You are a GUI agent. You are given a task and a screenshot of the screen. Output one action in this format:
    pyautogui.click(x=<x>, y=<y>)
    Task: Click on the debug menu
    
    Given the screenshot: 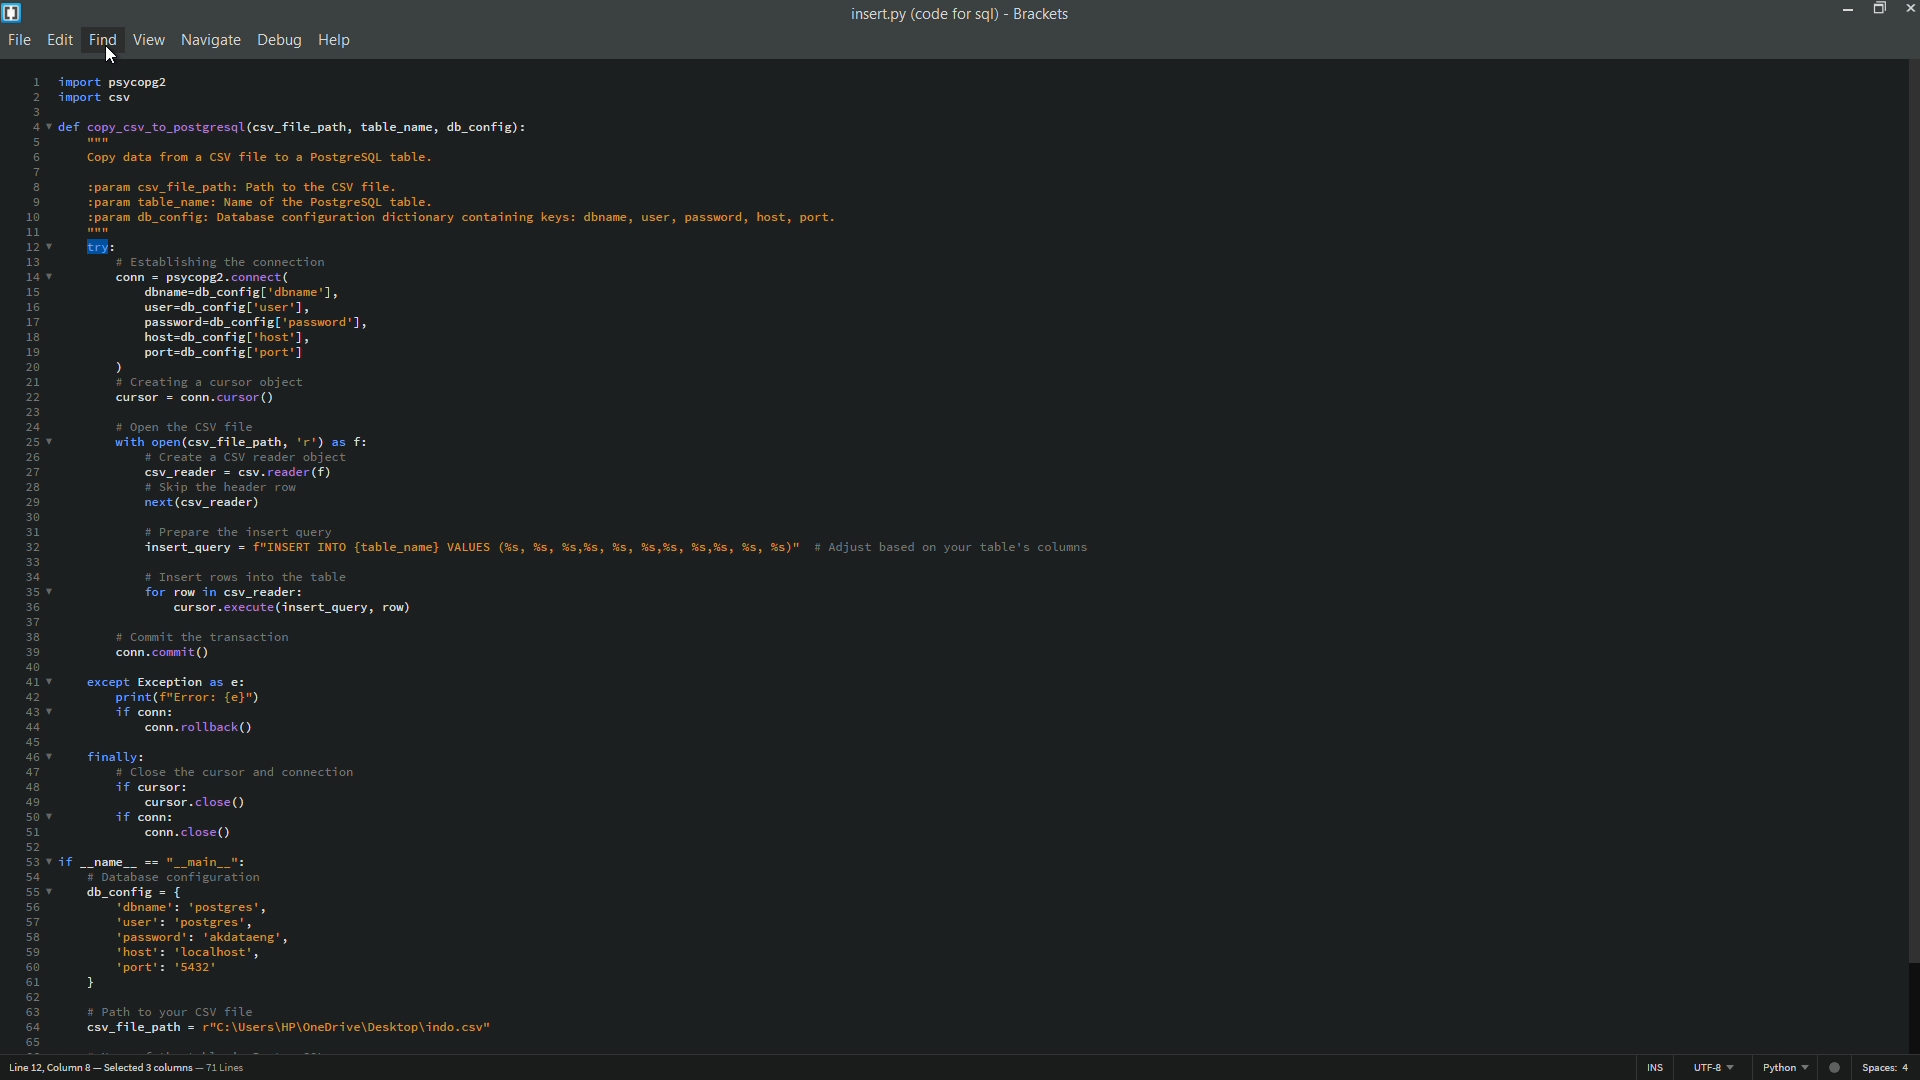 What is the action you would take?
    pyautogui.click(x=278, y=42)
    